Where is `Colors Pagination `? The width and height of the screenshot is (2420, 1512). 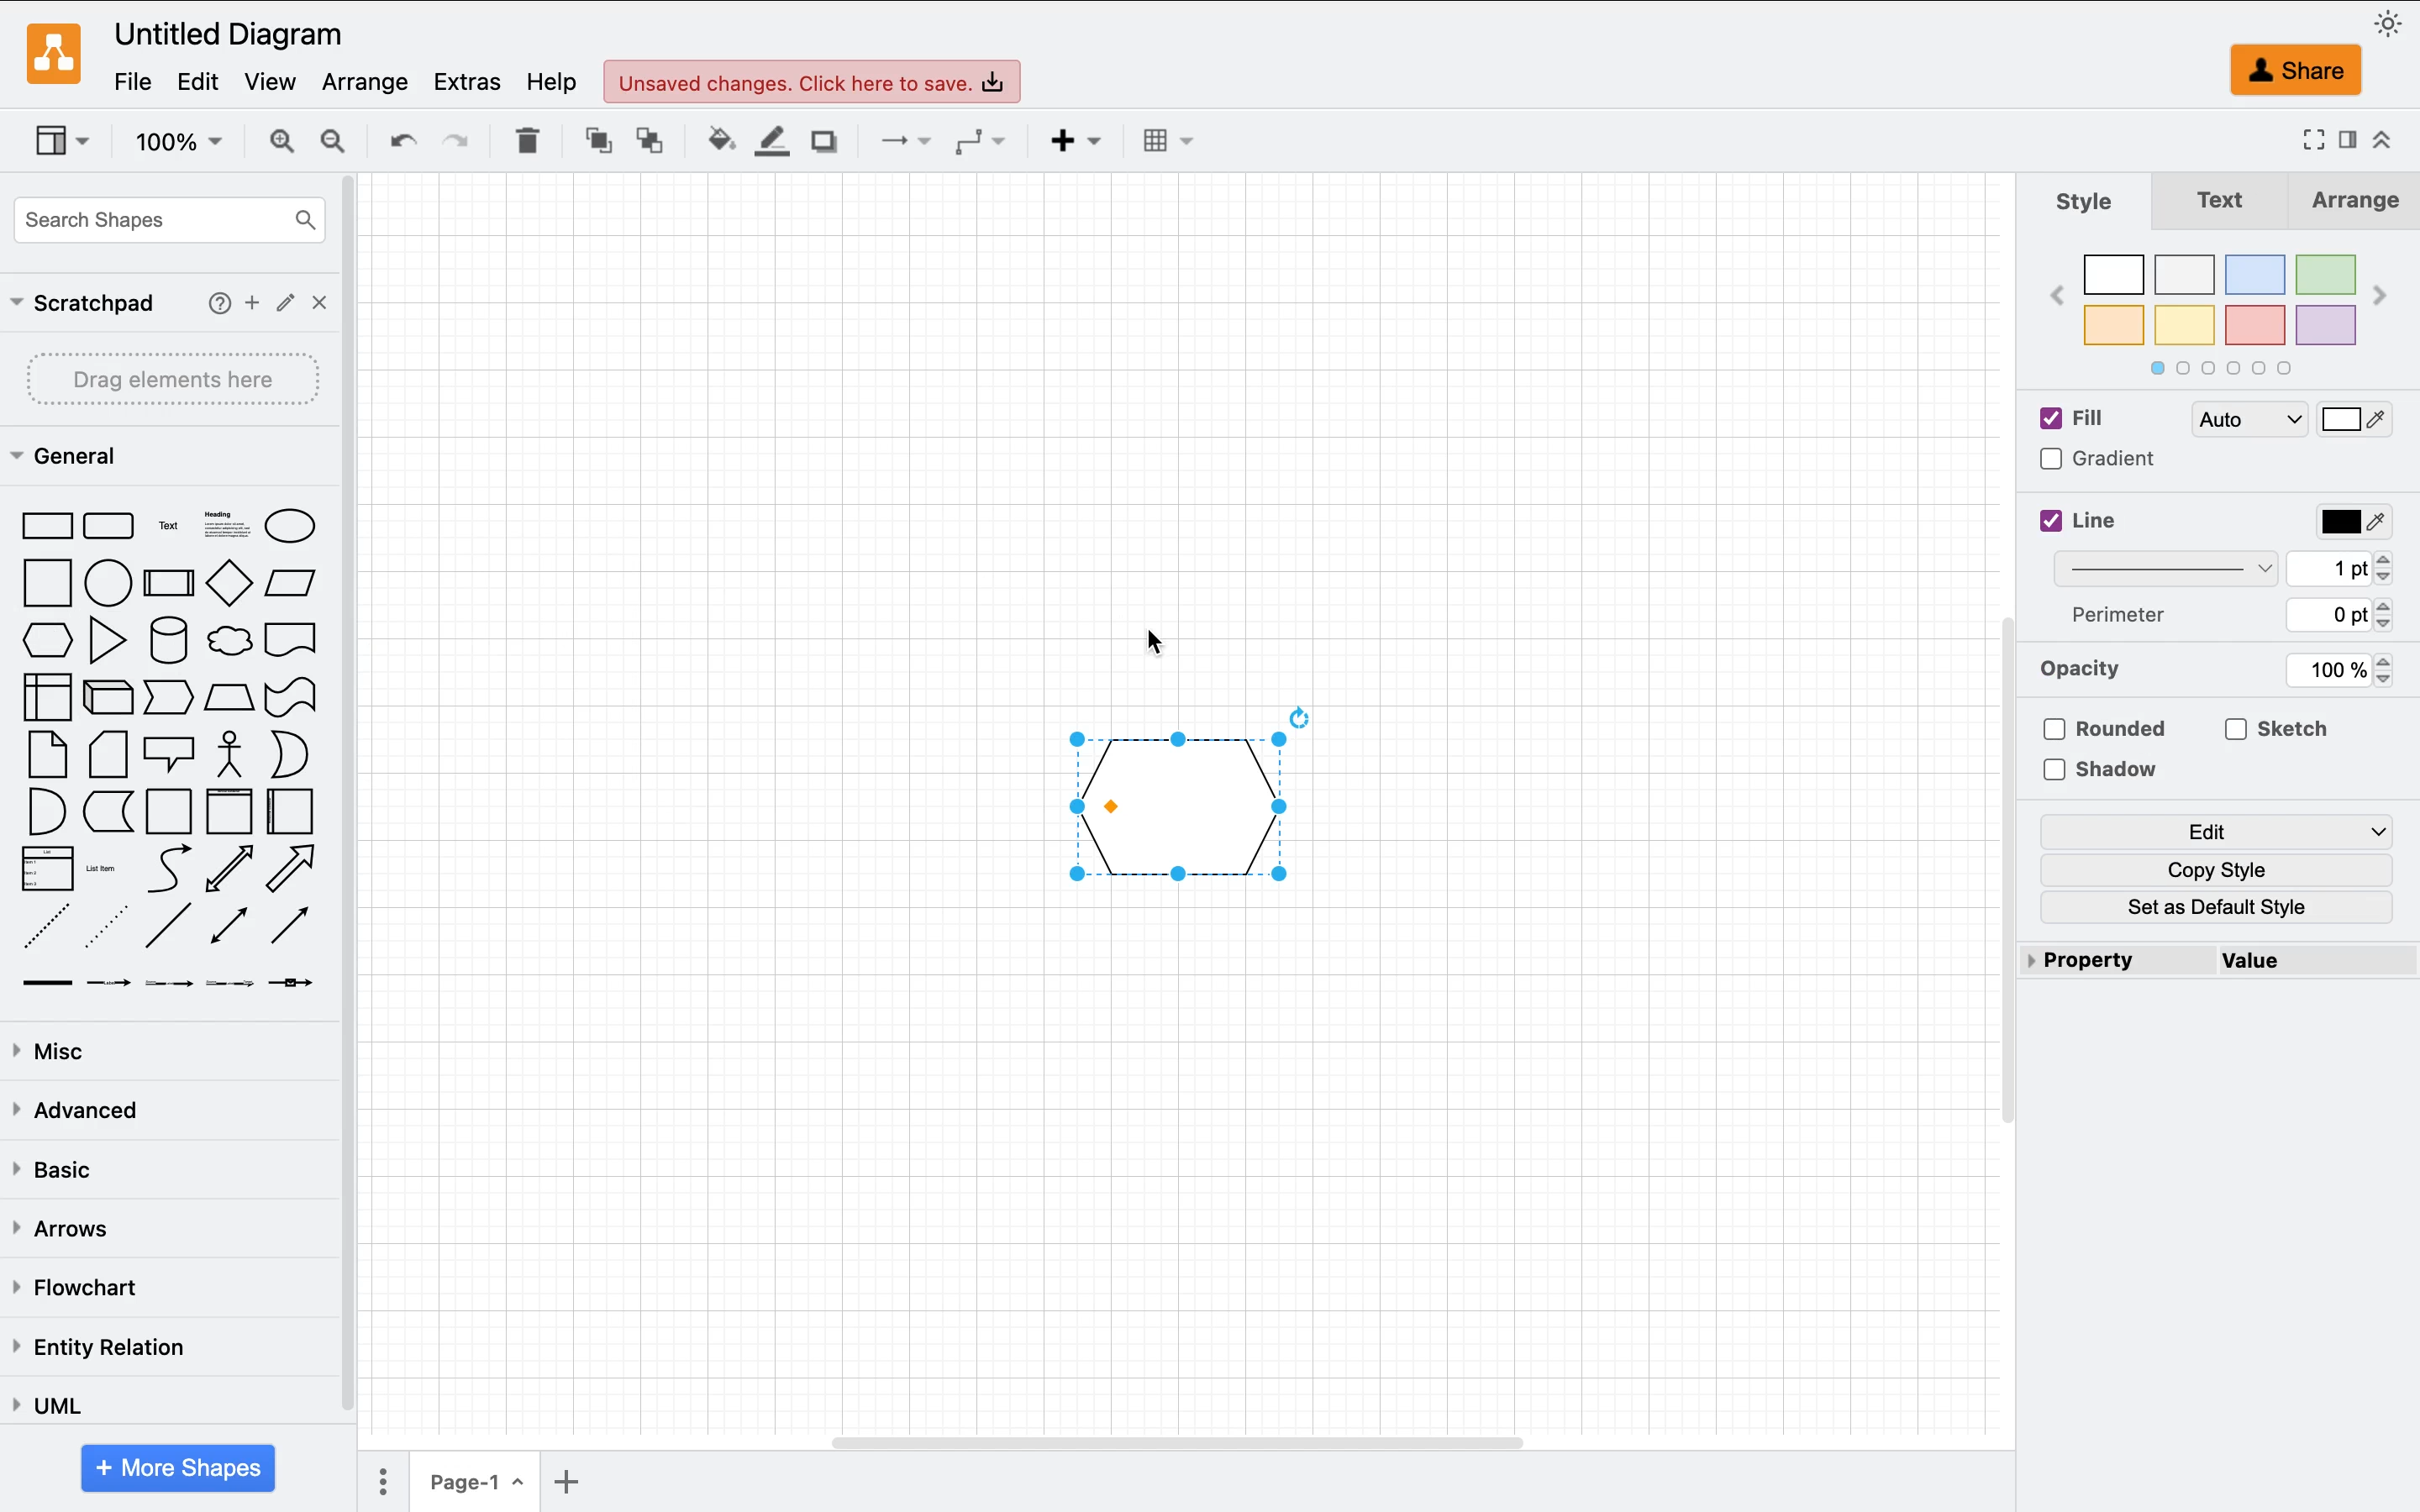
Colors Pagination  is located at coordinates (2251, 367).